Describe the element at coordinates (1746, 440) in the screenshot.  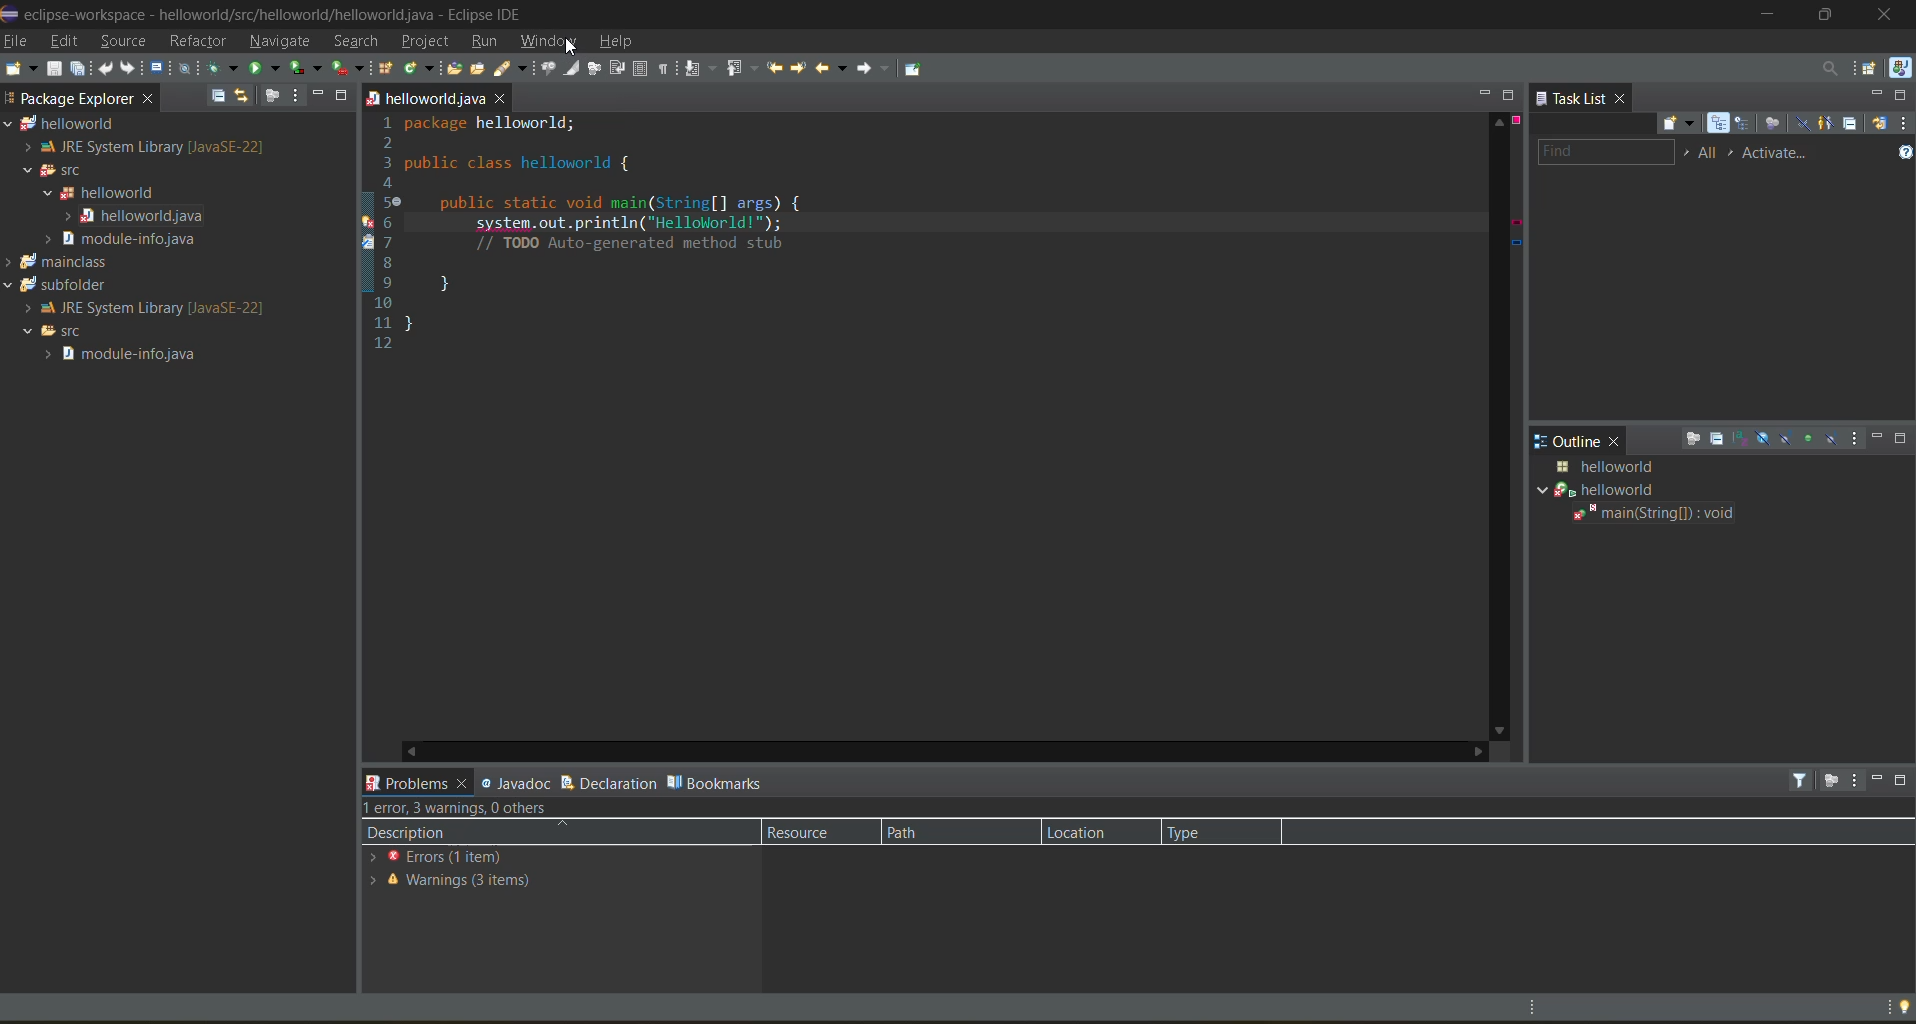
I see `sort` at that location.